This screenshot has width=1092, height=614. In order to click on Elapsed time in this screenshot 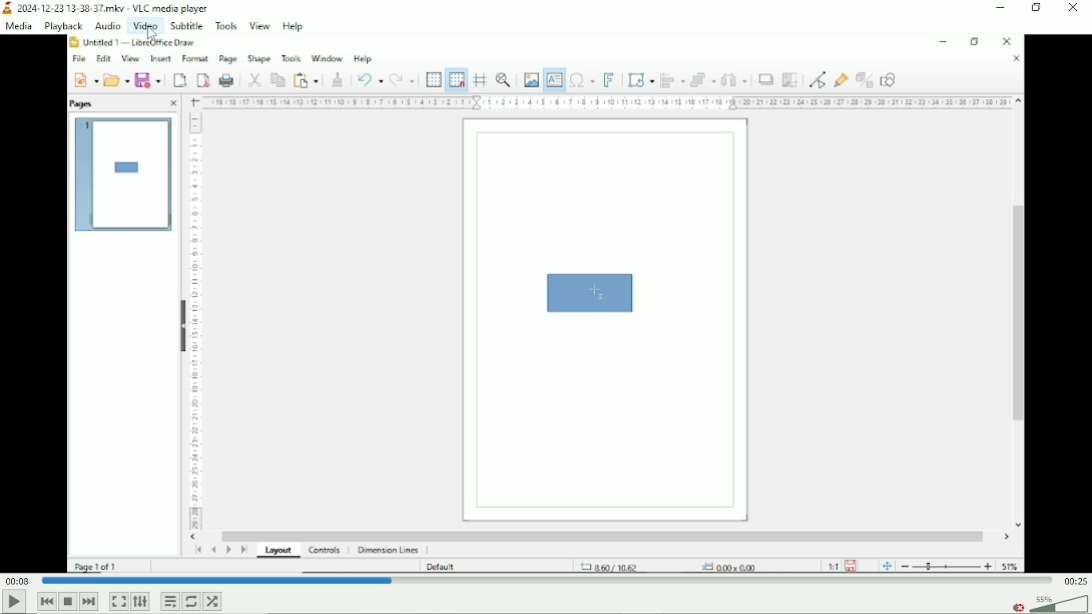, I will do `click(17, 579)`.